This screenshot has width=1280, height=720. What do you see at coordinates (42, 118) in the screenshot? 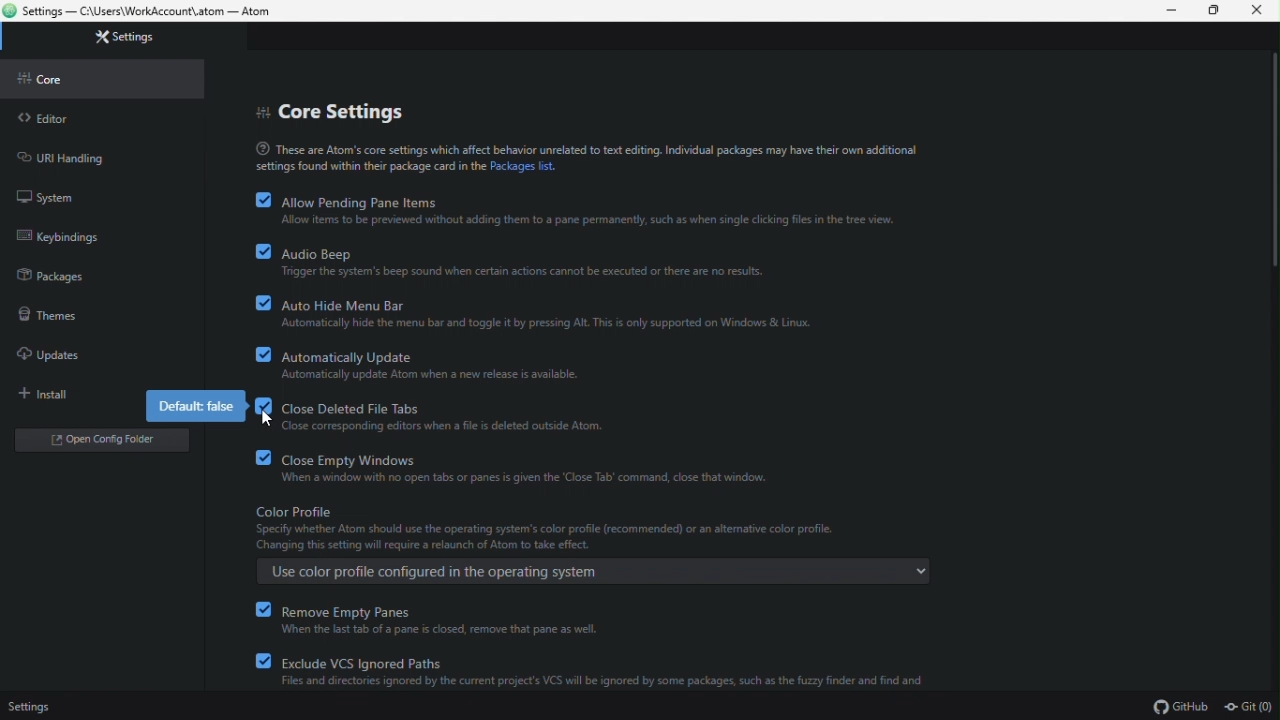
I see `editor` at bounding box center [42, 118].